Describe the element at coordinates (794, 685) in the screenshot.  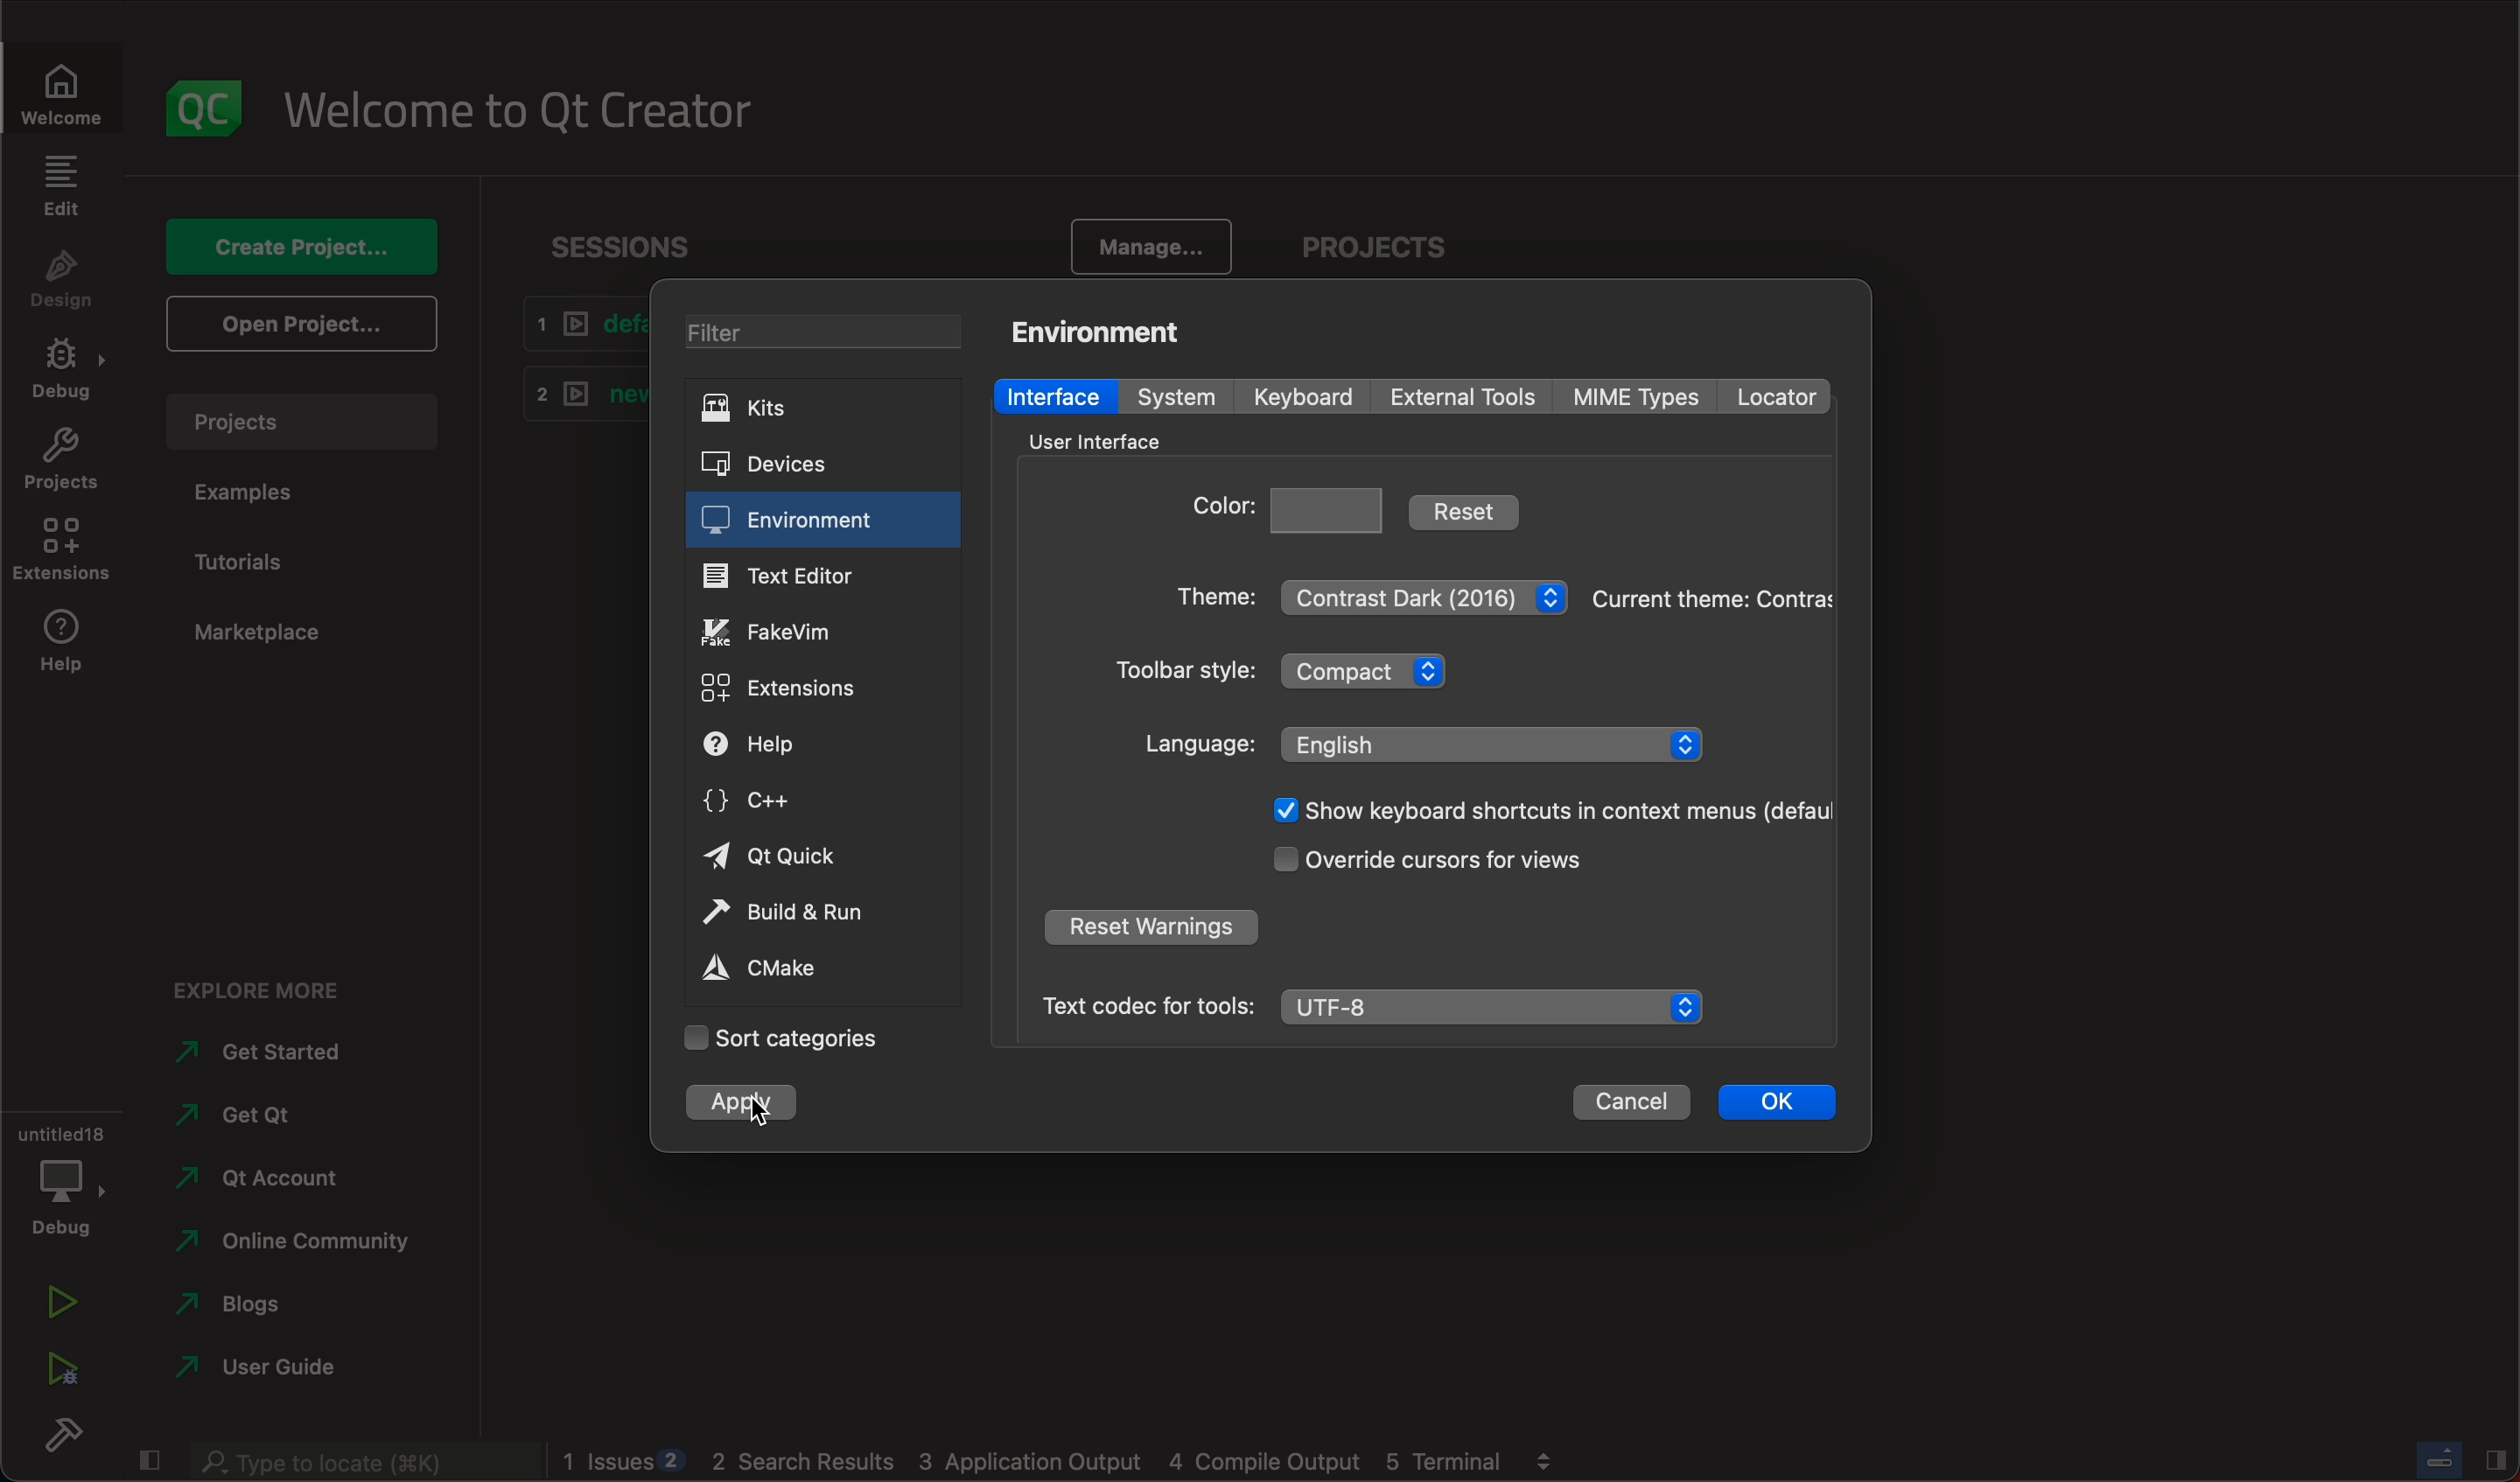
I see `extensions` at that location.